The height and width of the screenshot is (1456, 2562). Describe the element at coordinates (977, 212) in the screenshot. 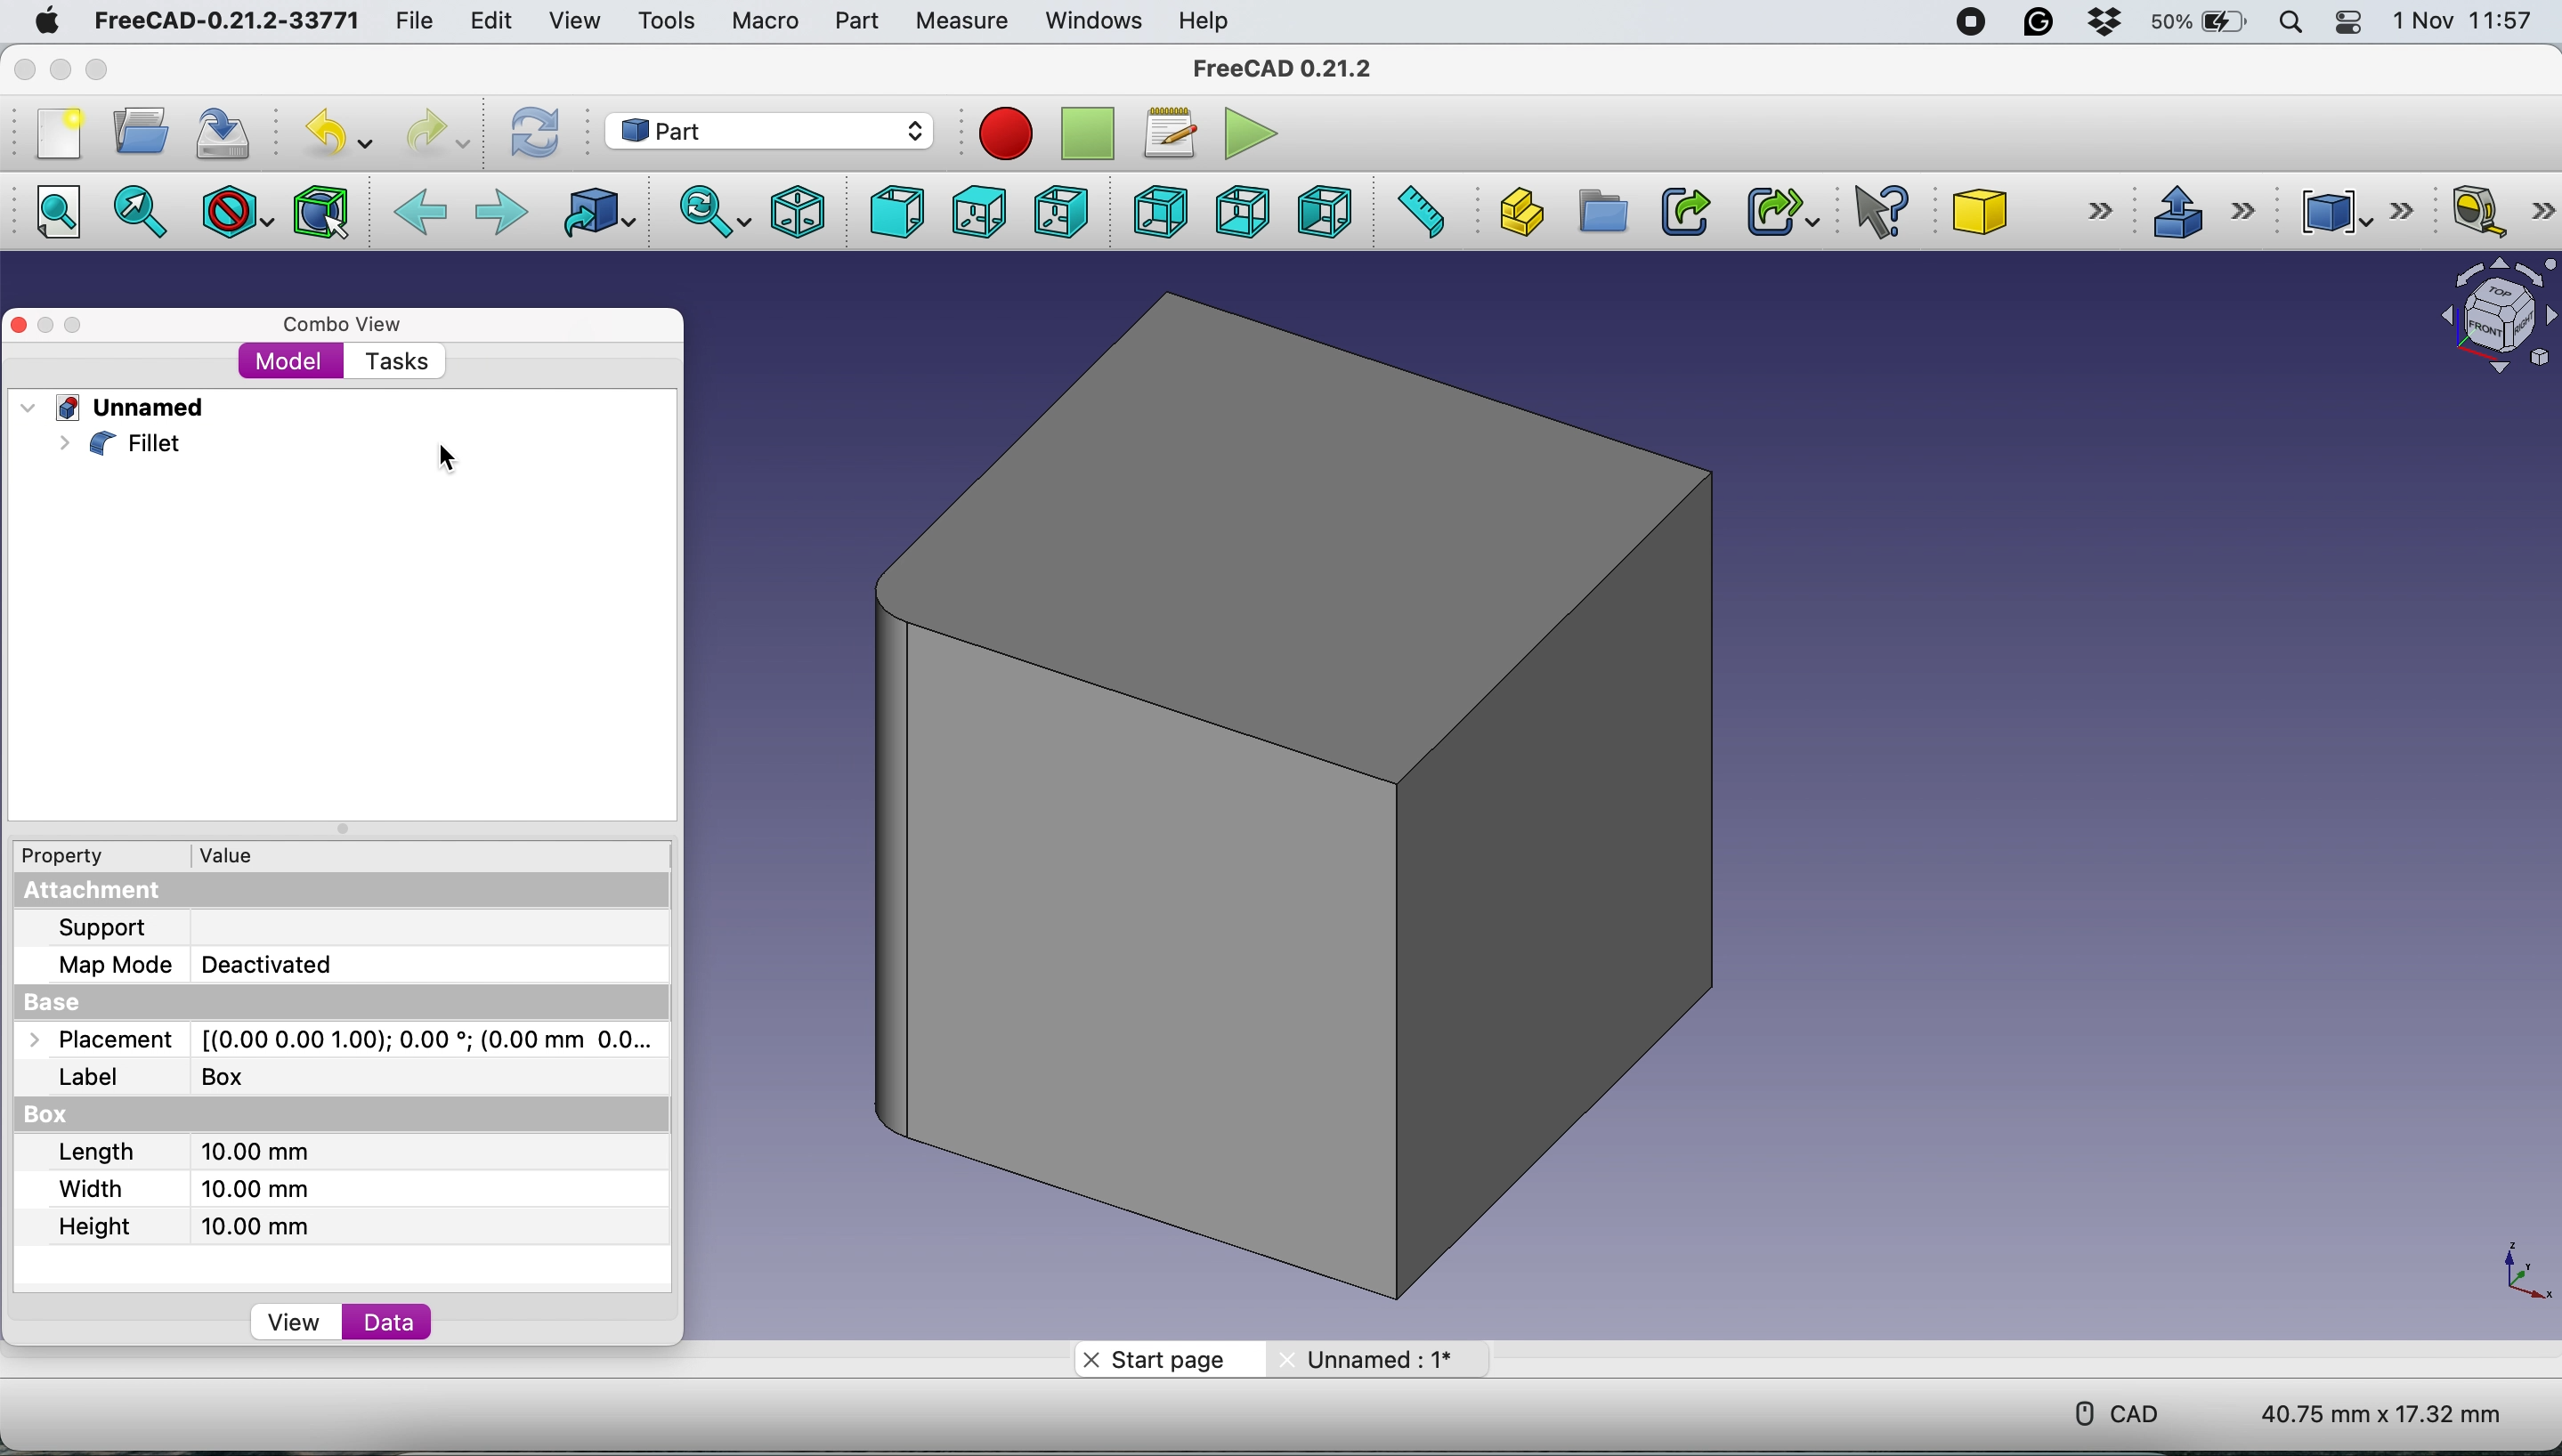

I see `top` at that location.